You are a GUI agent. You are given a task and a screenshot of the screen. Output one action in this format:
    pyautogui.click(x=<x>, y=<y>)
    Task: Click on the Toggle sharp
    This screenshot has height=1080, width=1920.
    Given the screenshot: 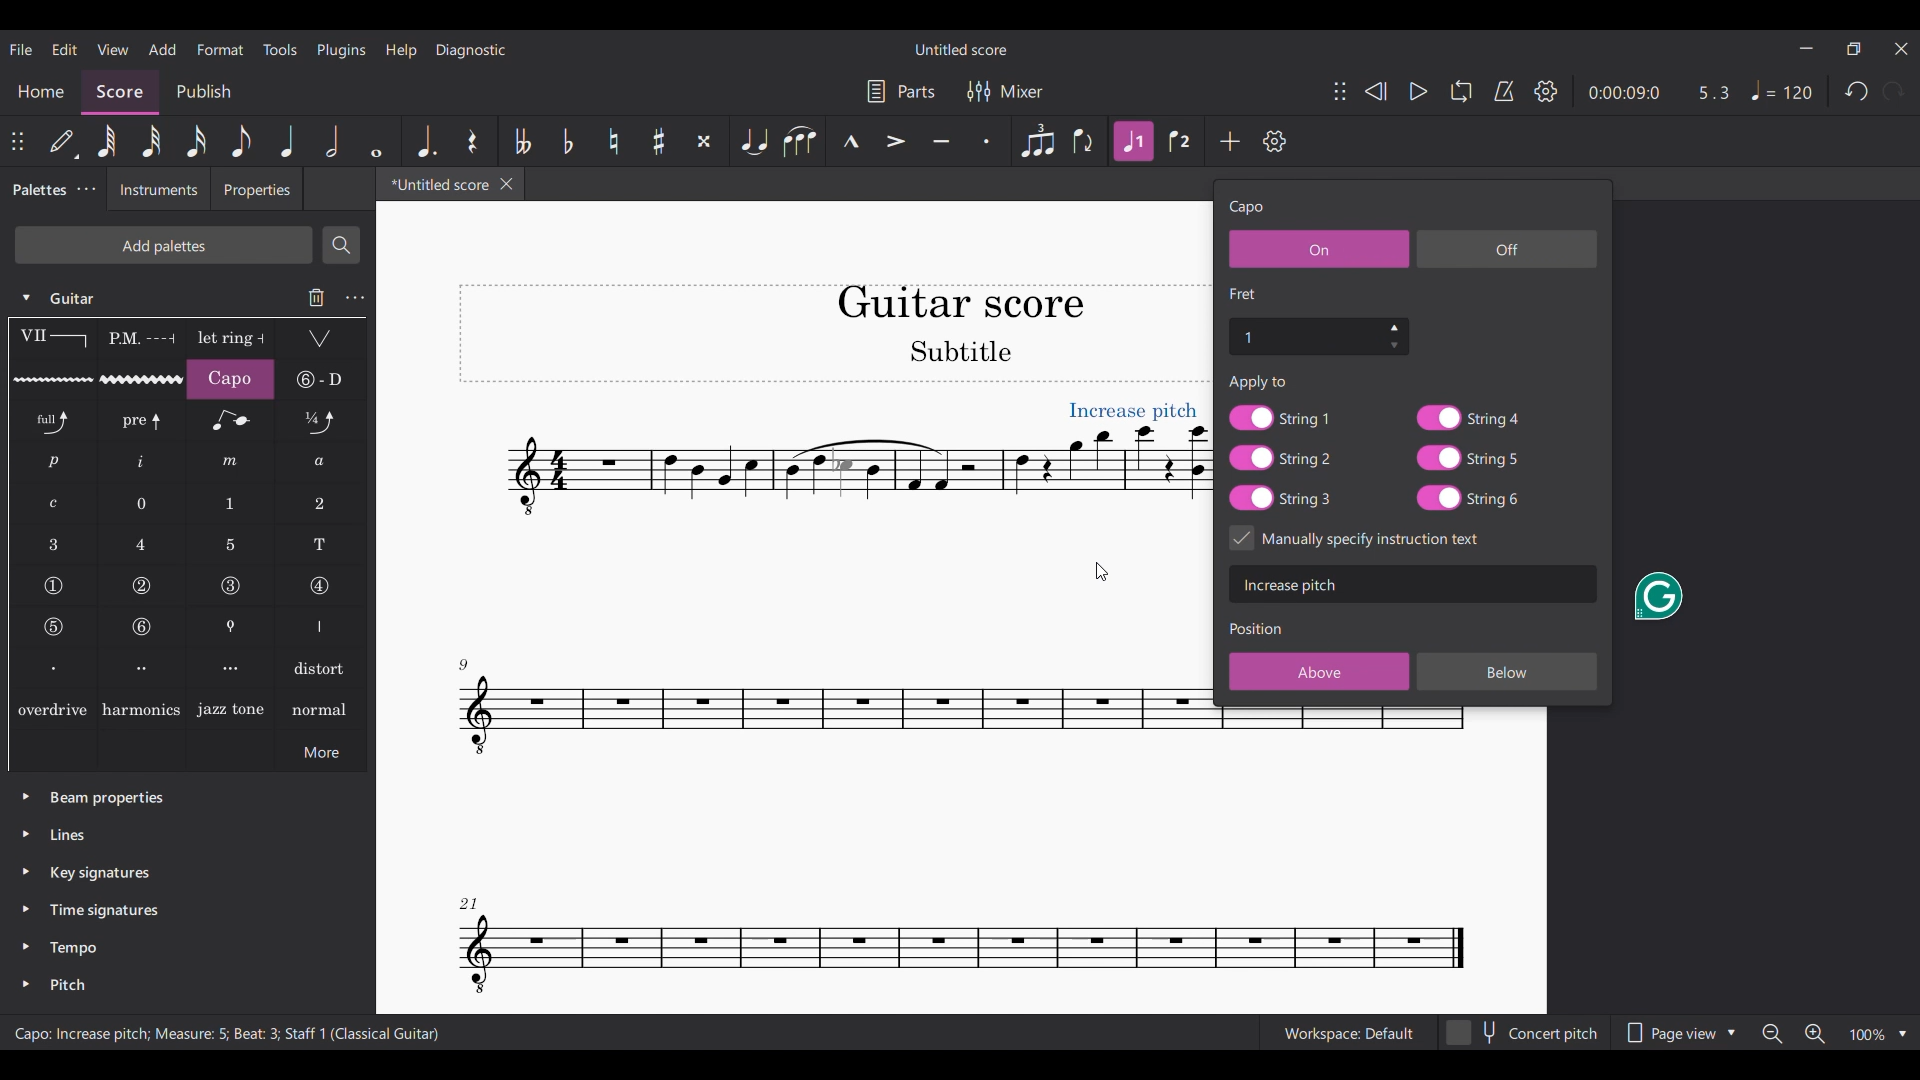 What is the action you would take?
    pyautogui.click(x=659, y=141)
    